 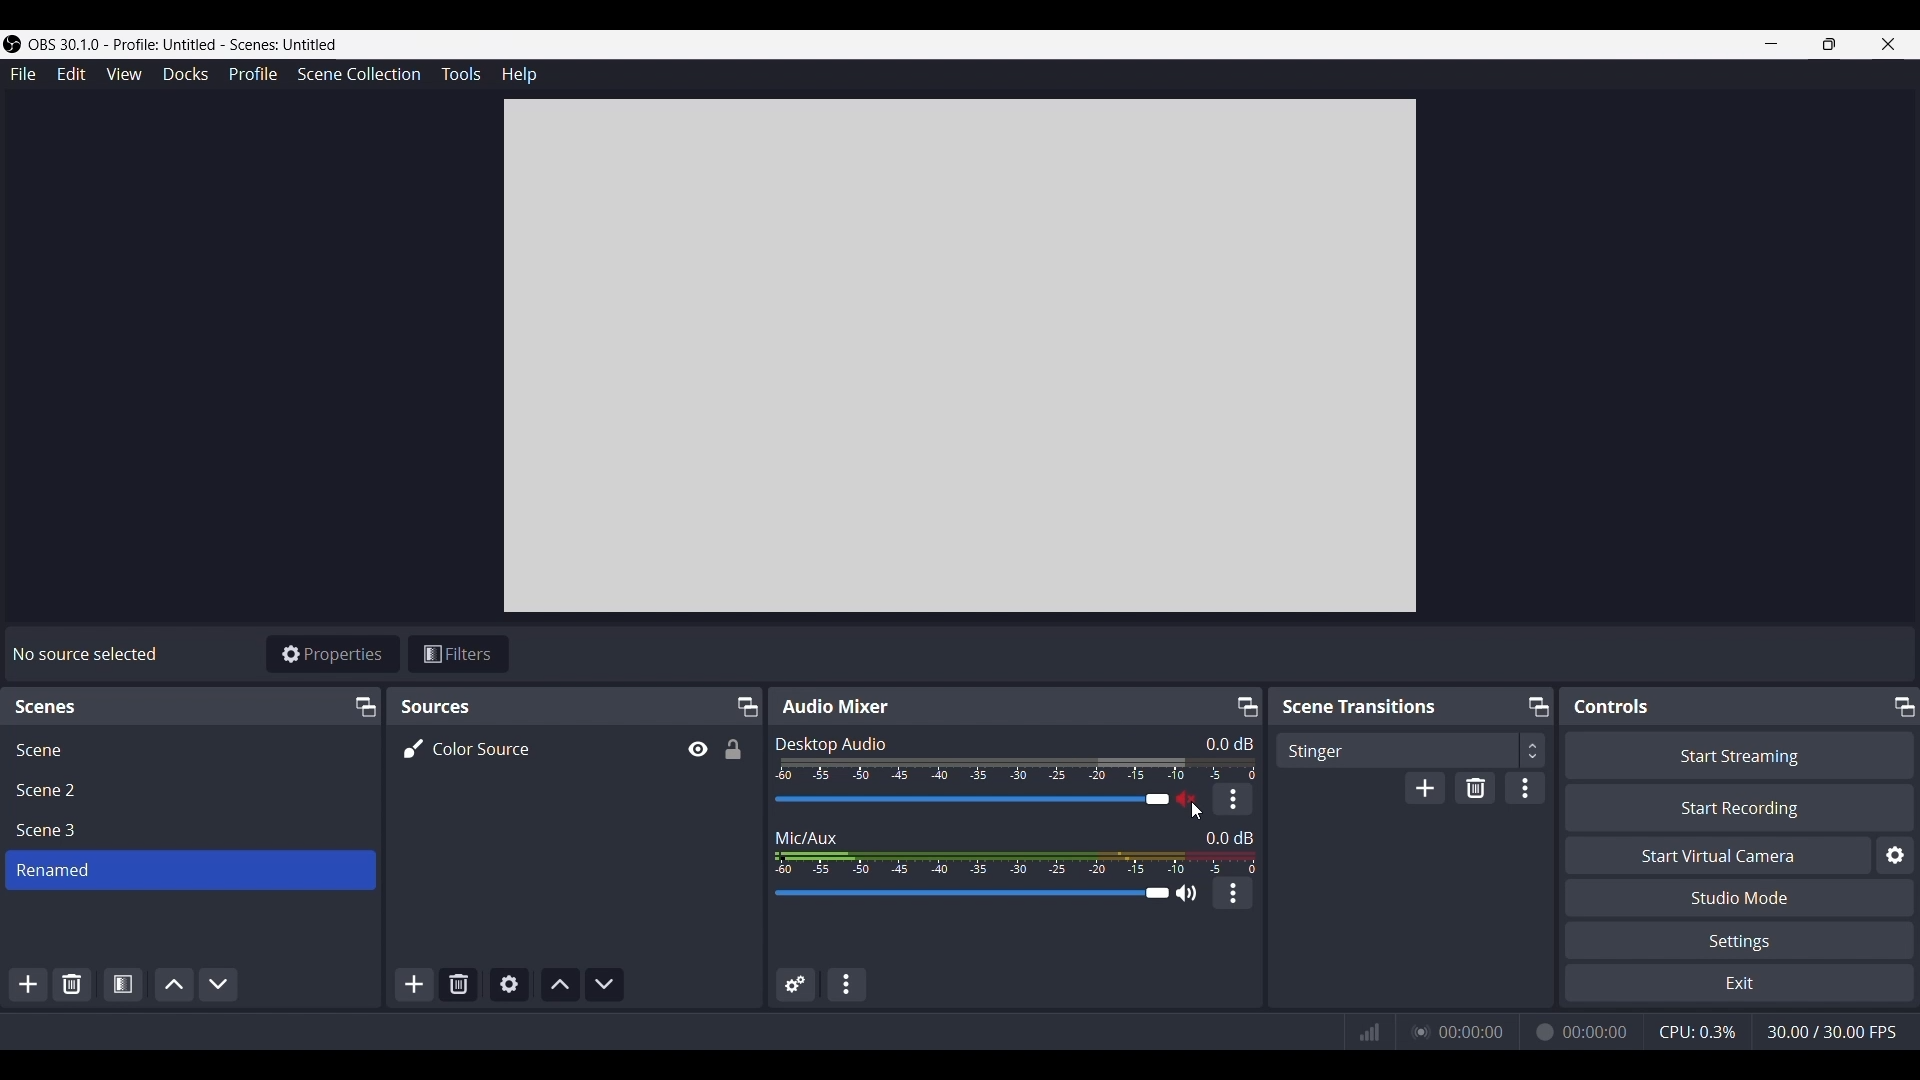 What do you see at coordinates (839, 704) in the screenshot?
I see `Audio Mixer` at bounding box center [839, 704].